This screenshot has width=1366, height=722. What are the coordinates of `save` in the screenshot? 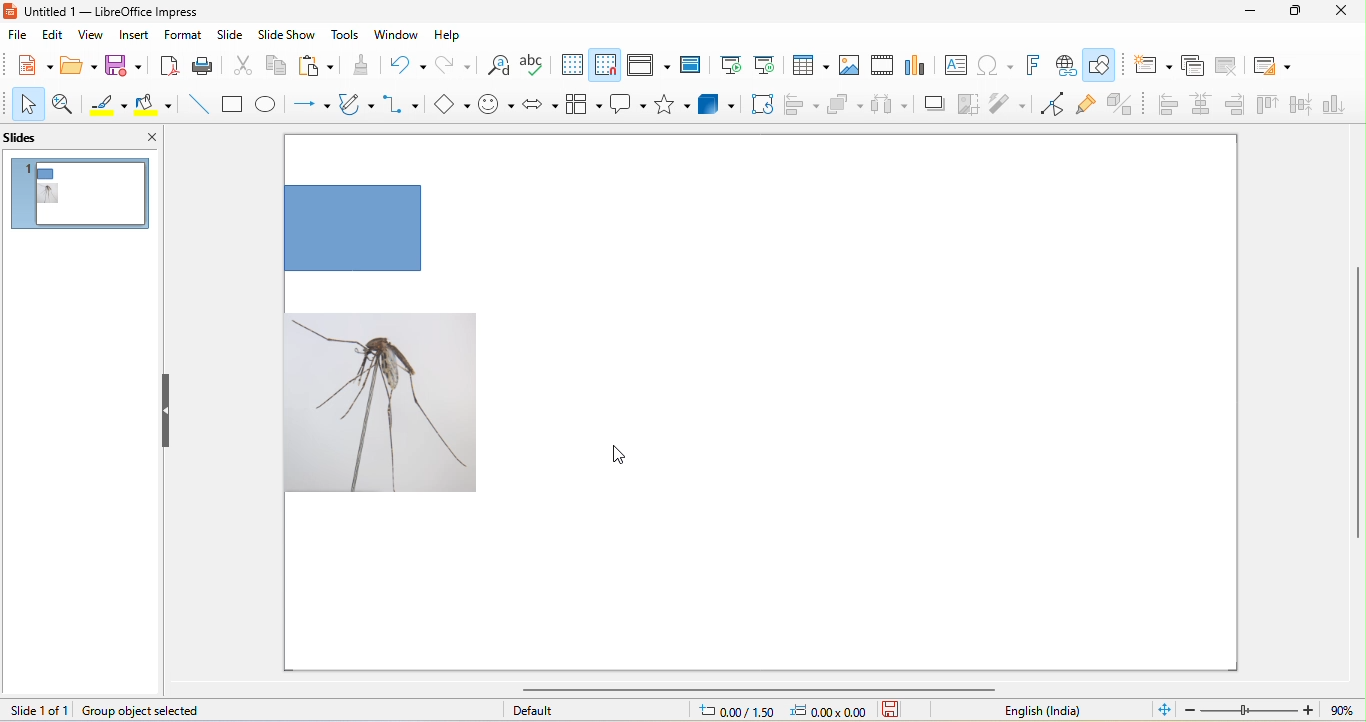 It's located at (125, 66).